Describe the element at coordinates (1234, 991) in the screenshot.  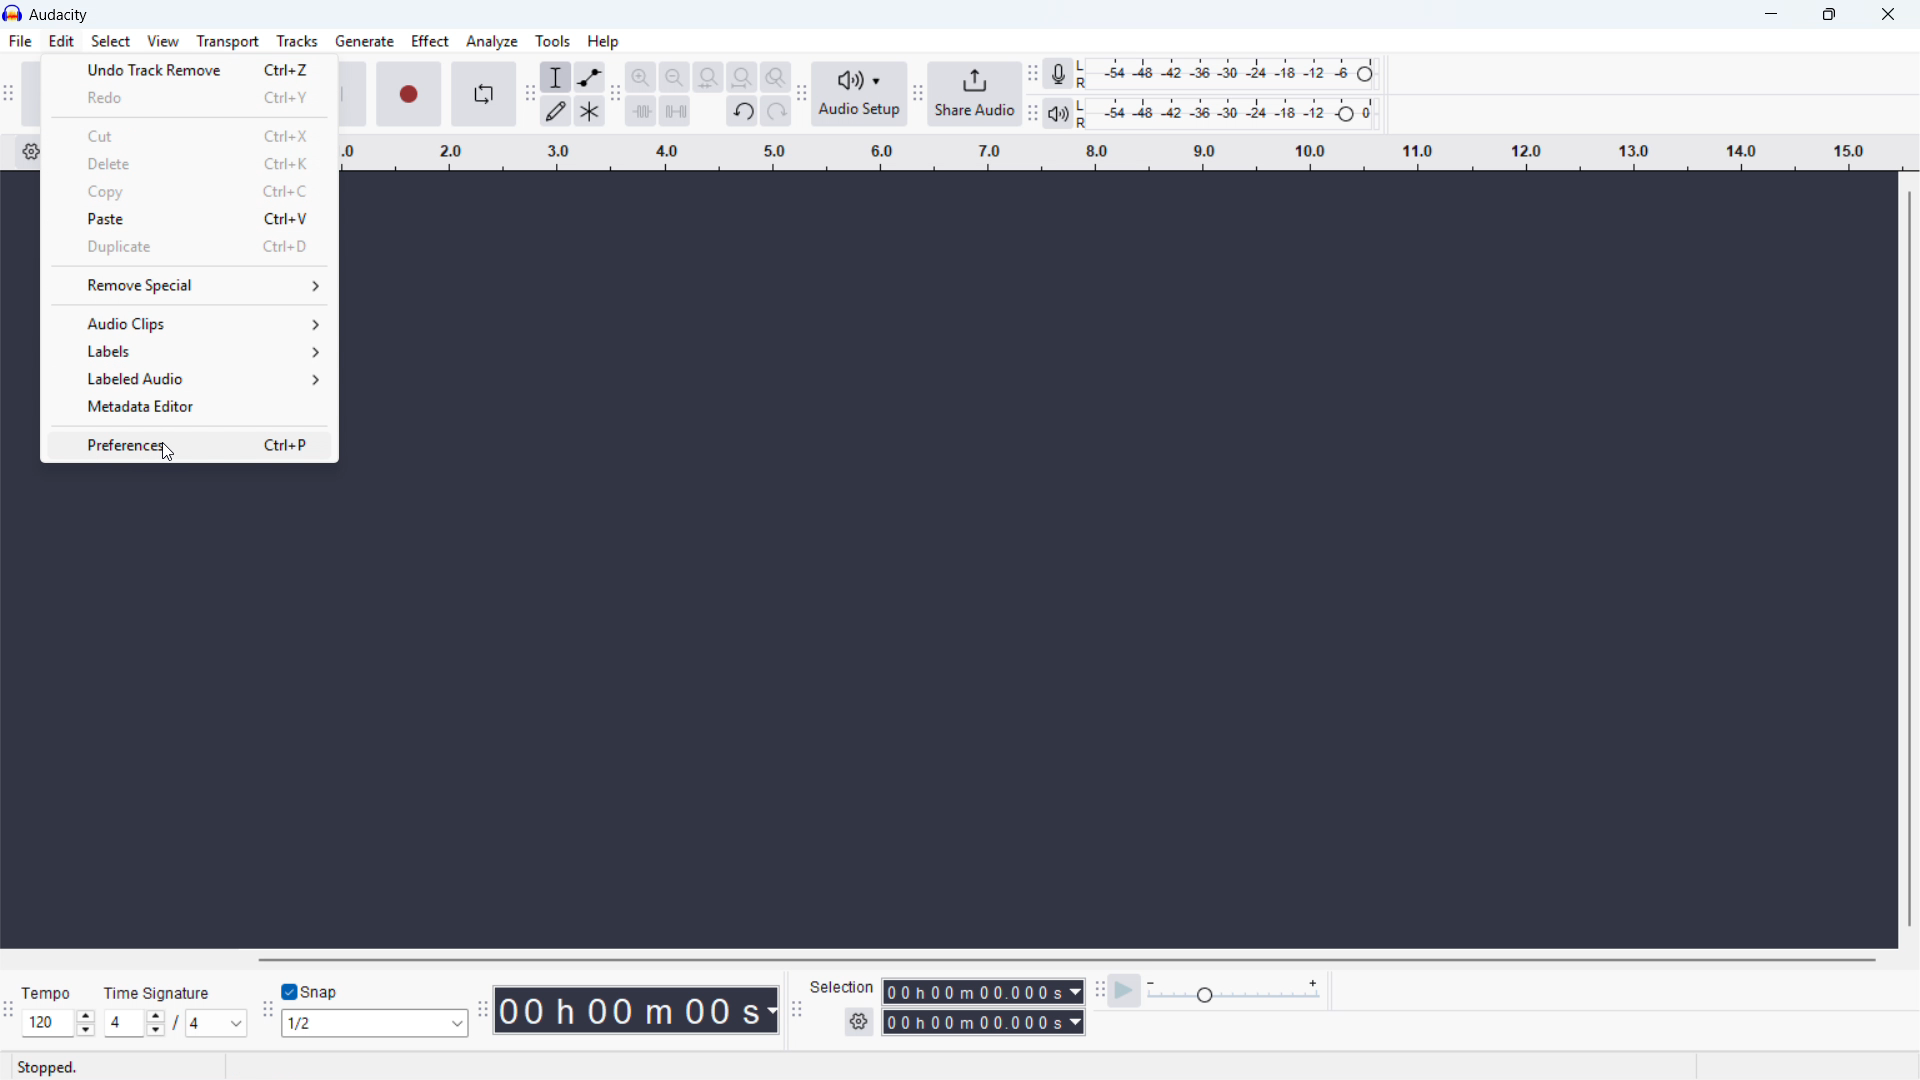
I see `playback speed` at that location.